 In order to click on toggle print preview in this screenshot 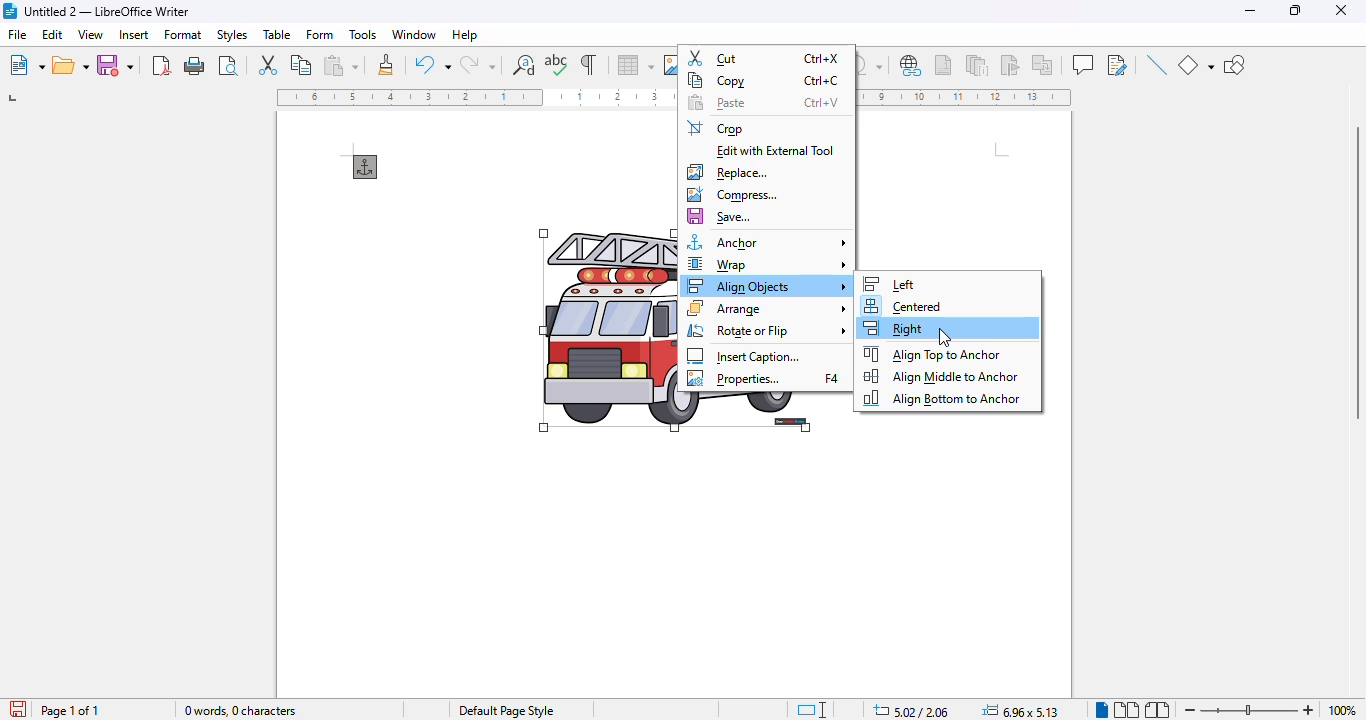, I will do `click(228, 65)`.